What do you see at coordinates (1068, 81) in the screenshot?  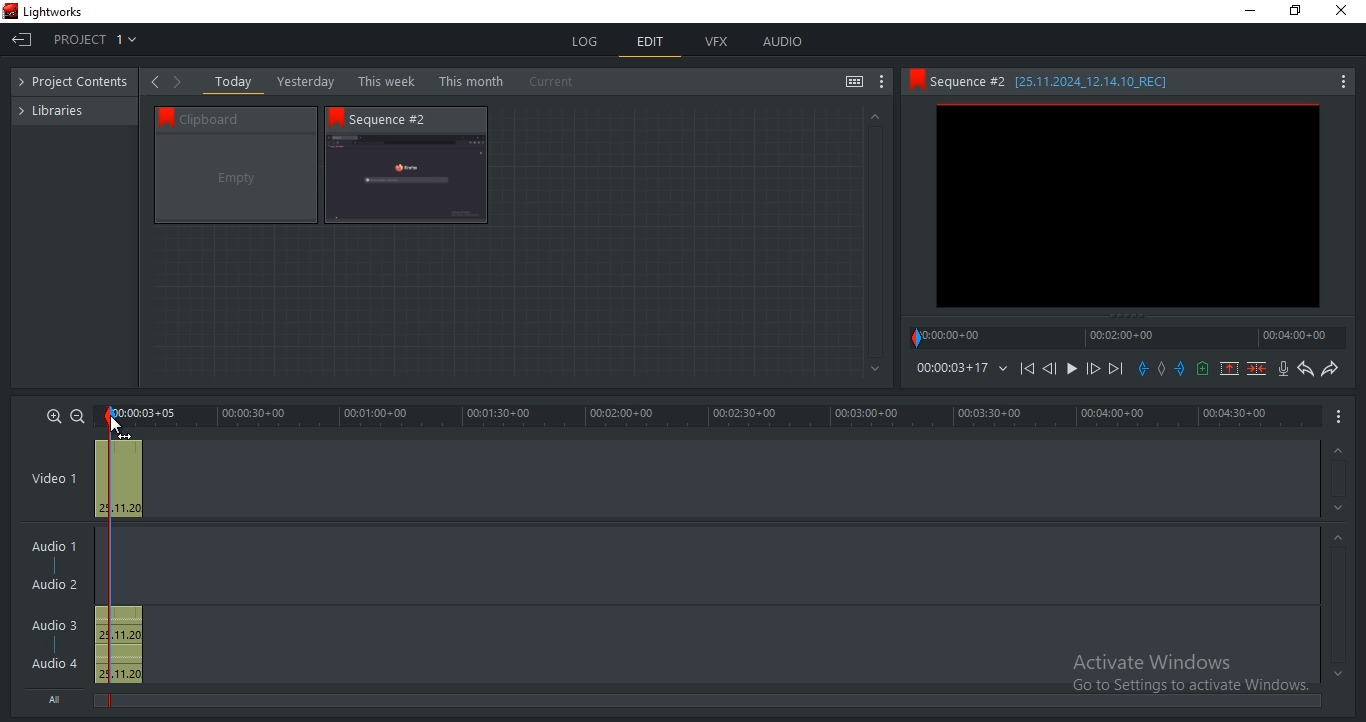 I see `Sequence 2 details` at bounding box center [1068, 81].